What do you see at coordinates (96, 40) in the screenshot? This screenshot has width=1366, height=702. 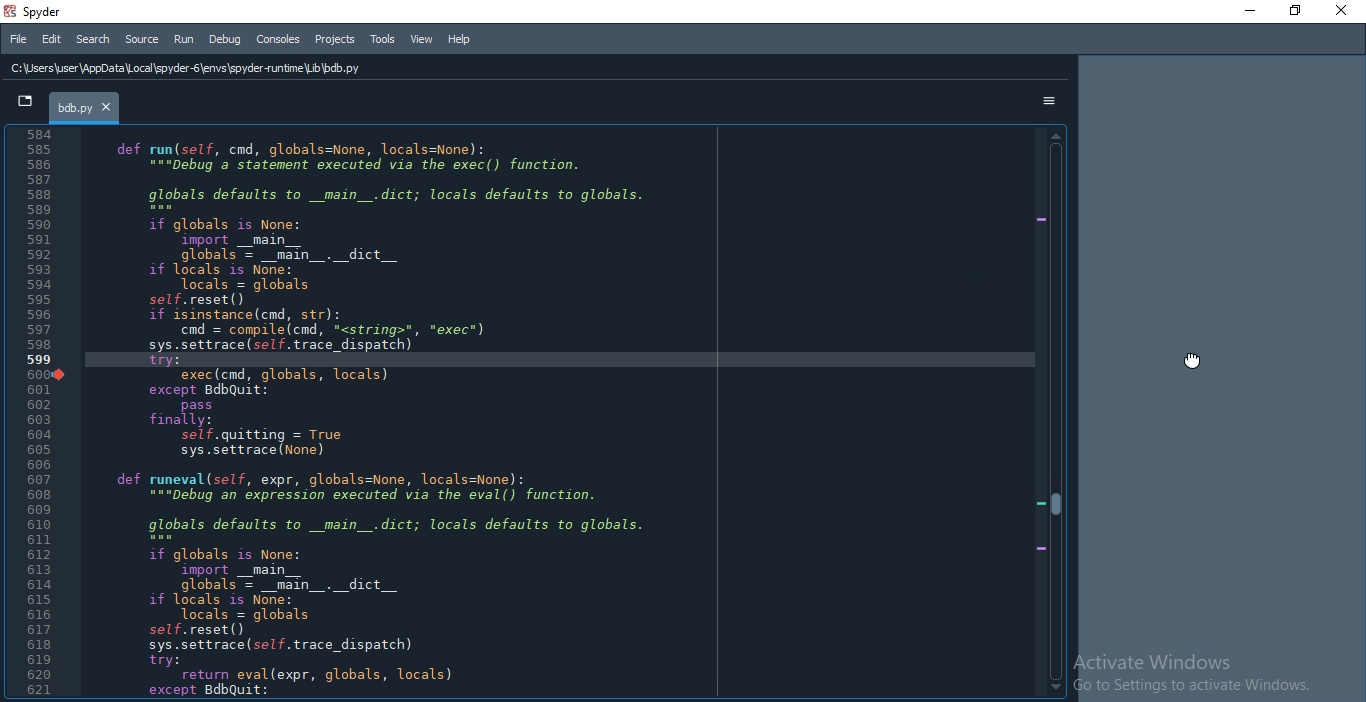 I see `Search` at bounding box center [96, 40].